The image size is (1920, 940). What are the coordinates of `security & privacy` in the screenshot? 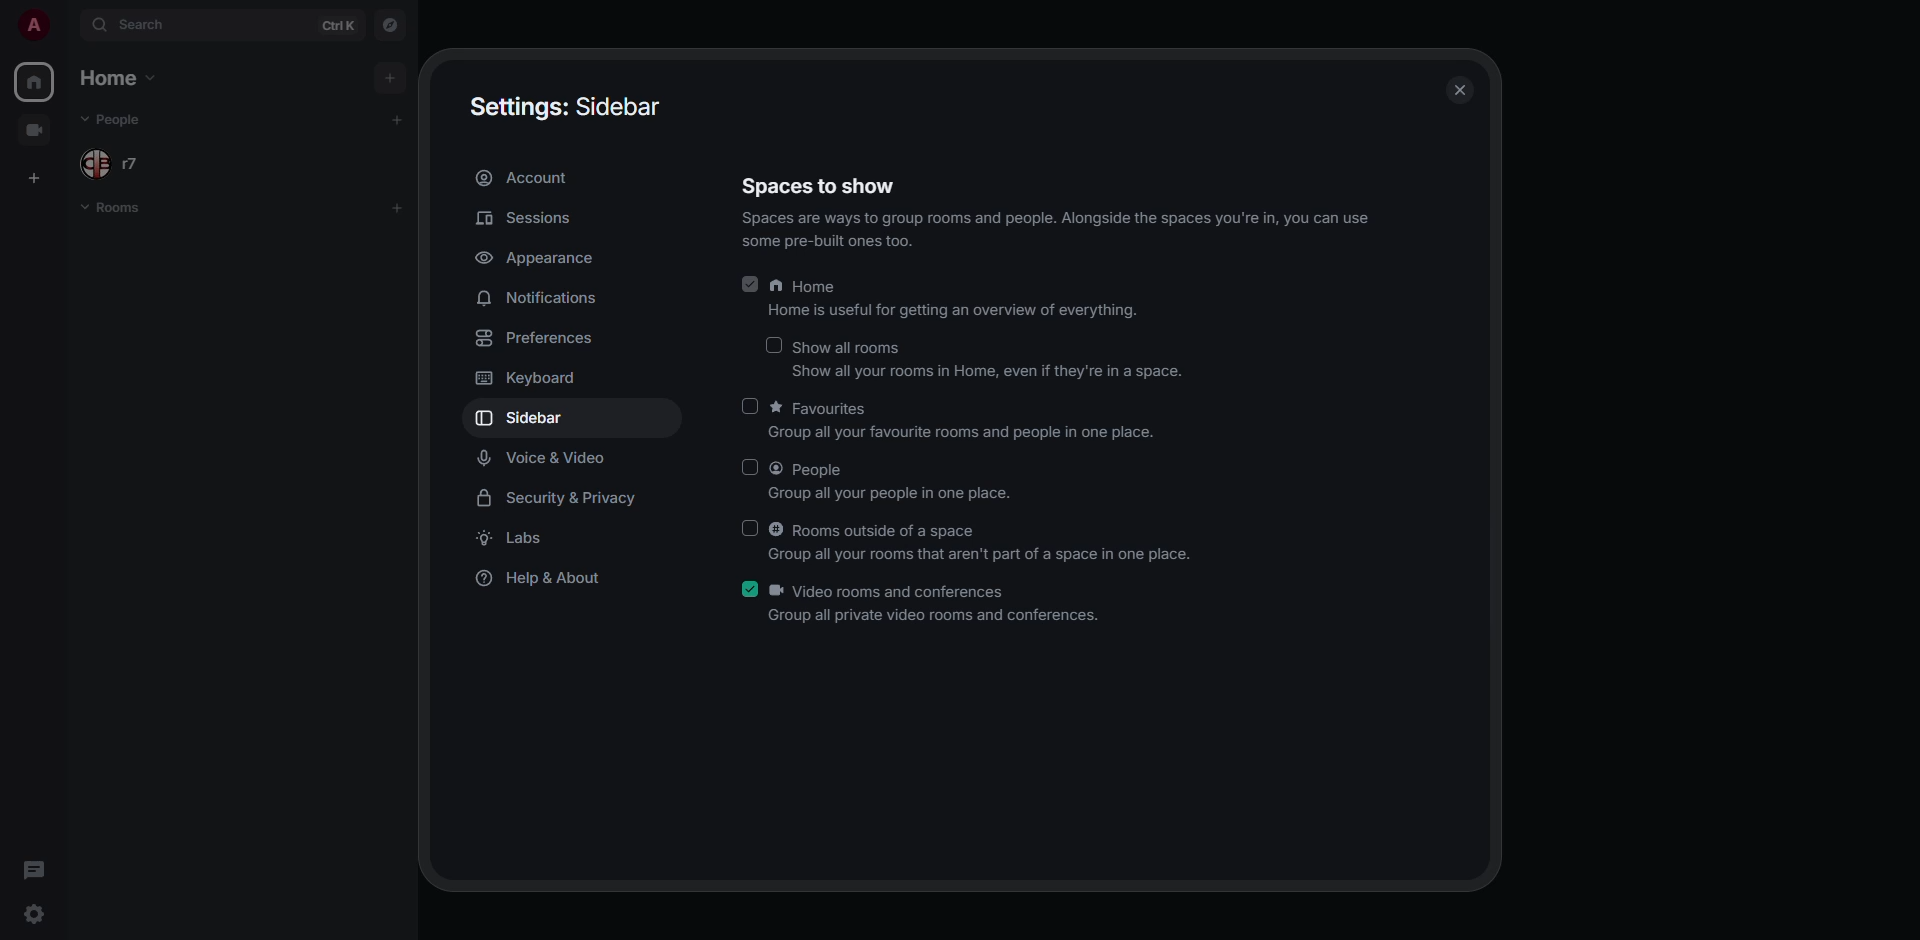 It's located at (560, 498).